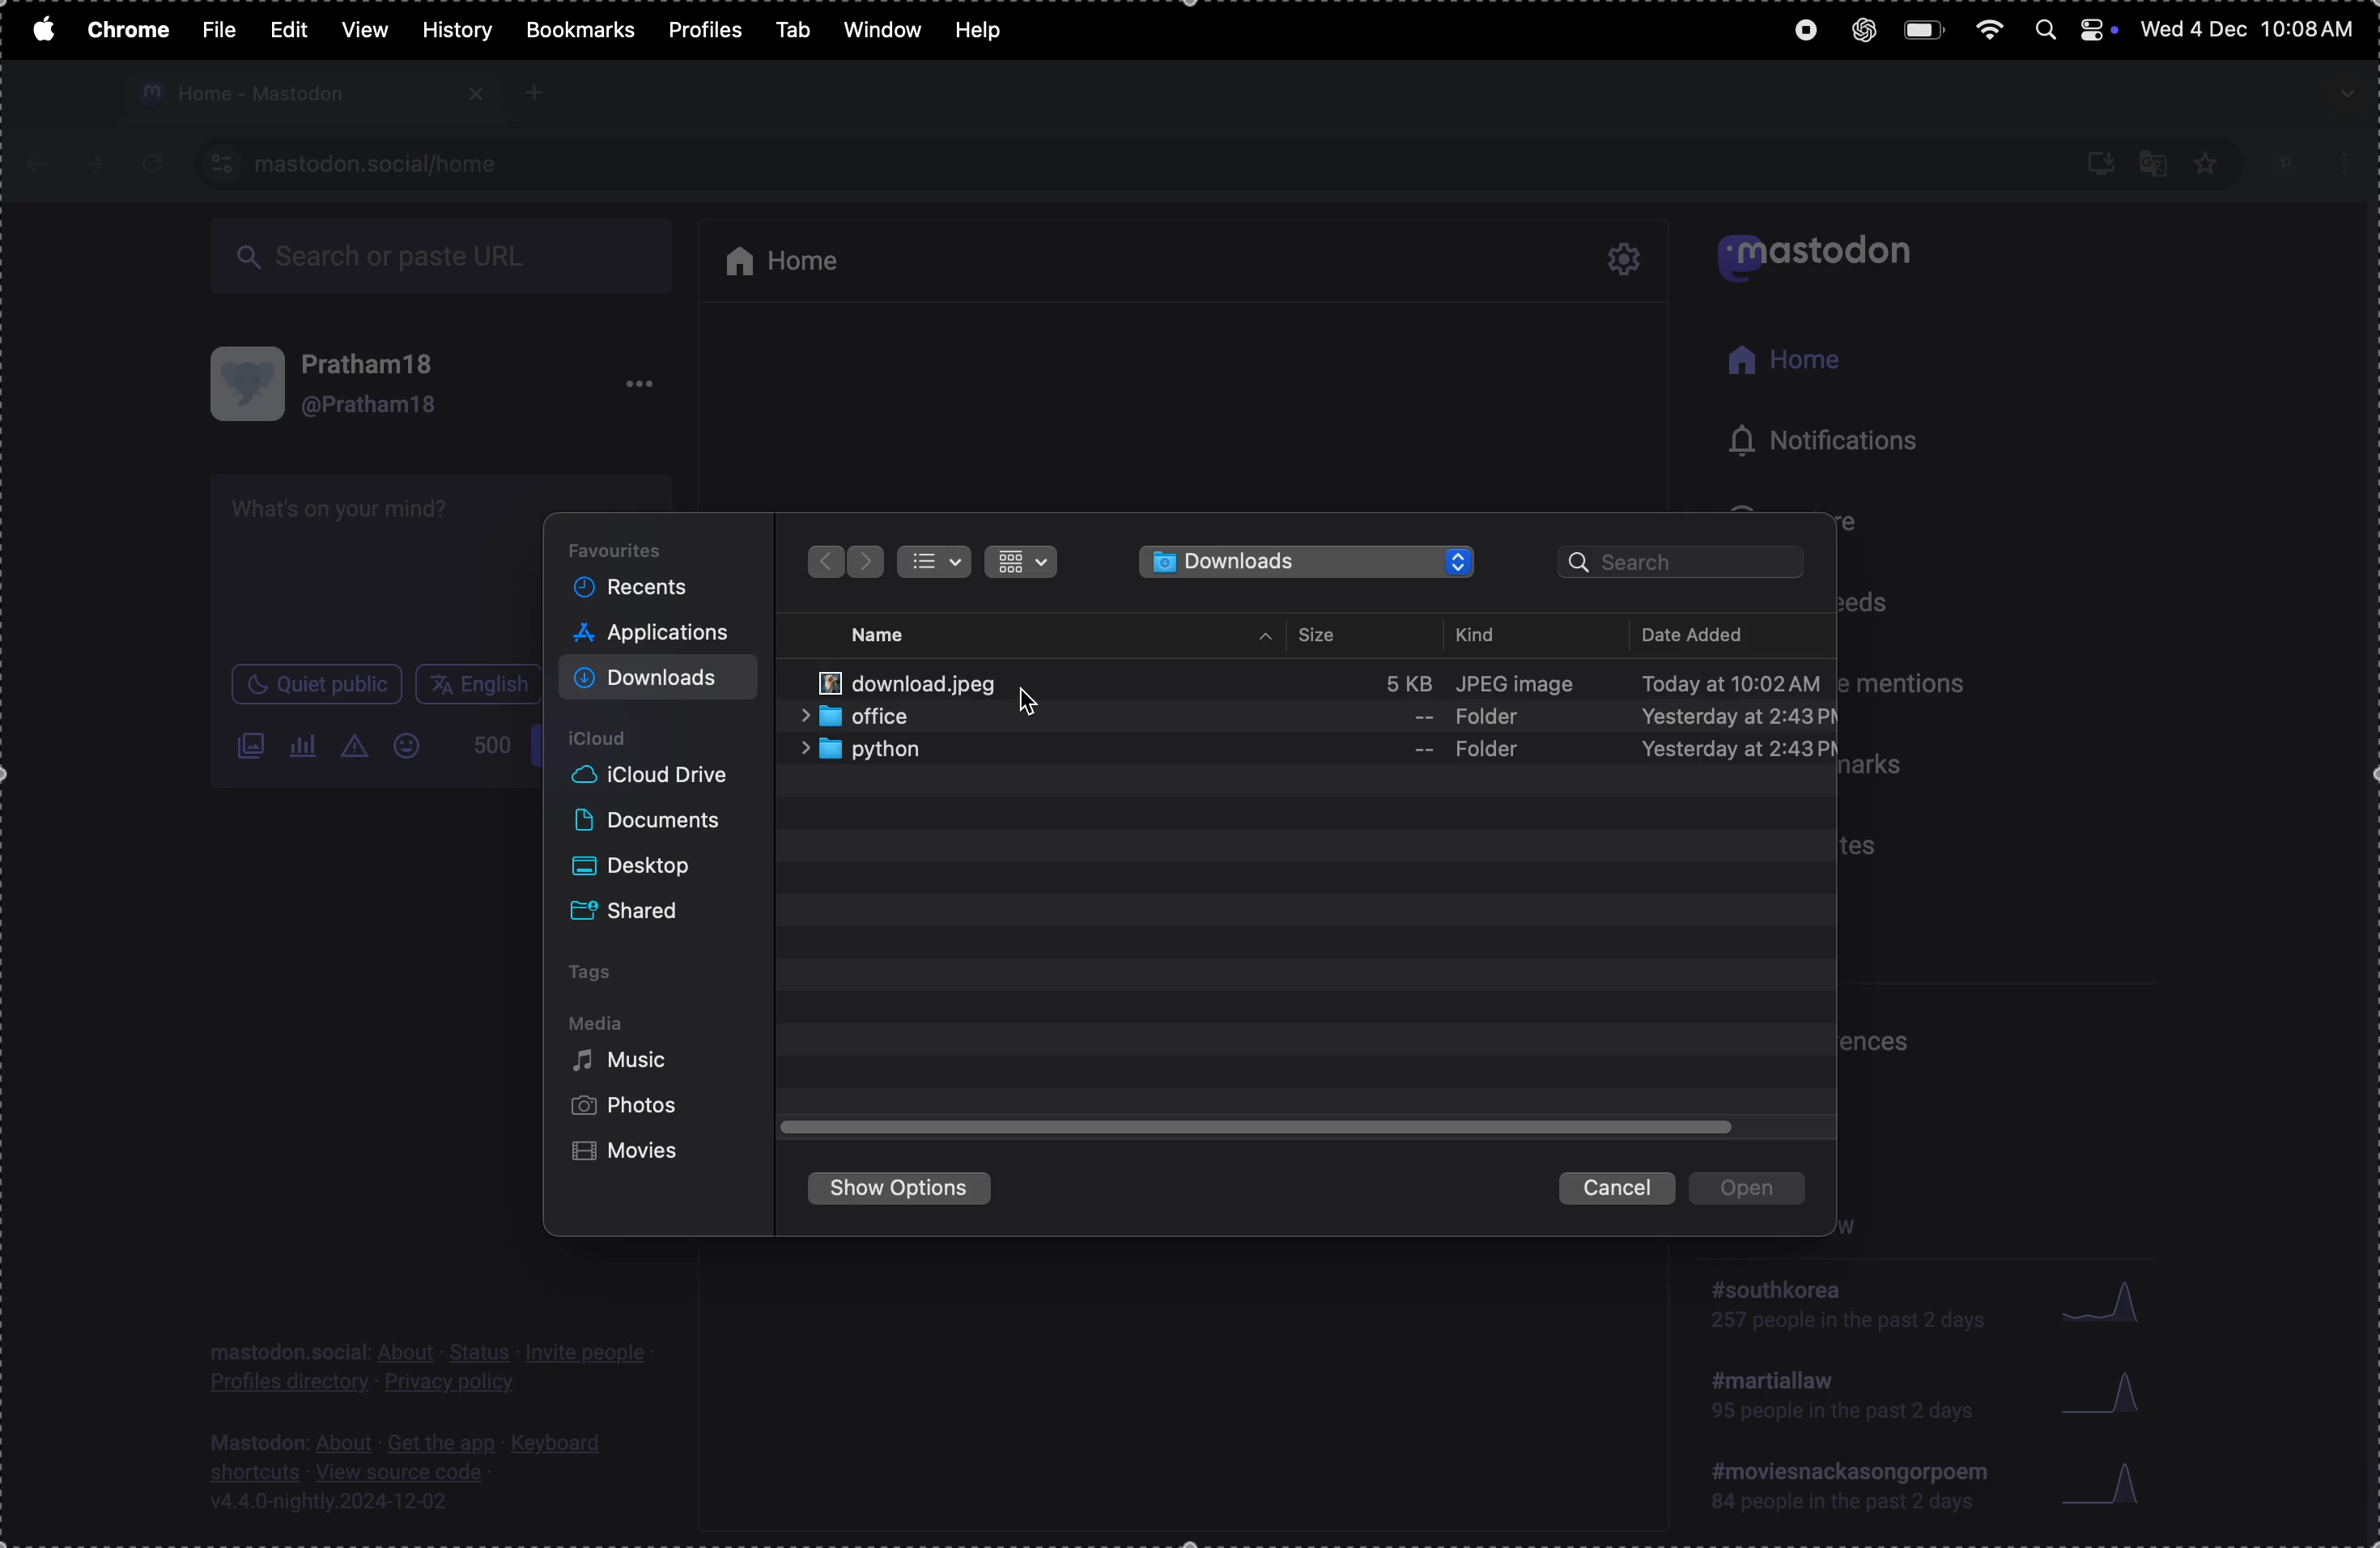 The height and width of the screenshot is (1548, 2380). Describe the element at coordinates (1261, 1128) in the screenshot. I see `toggle bar` at that location.